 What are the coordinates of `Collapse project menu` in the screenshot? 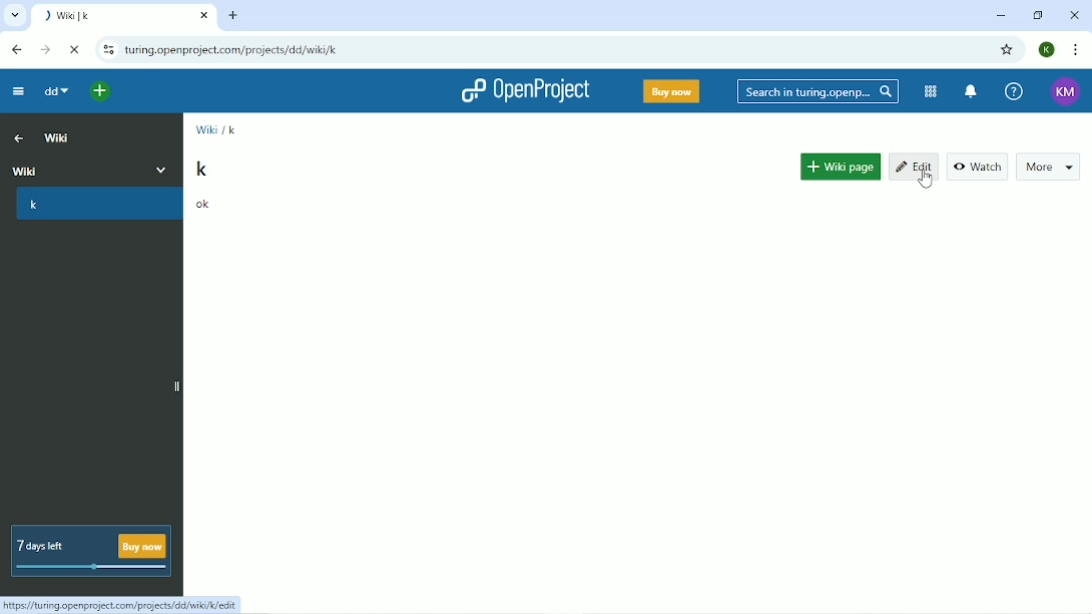 It's located at (17, 93).